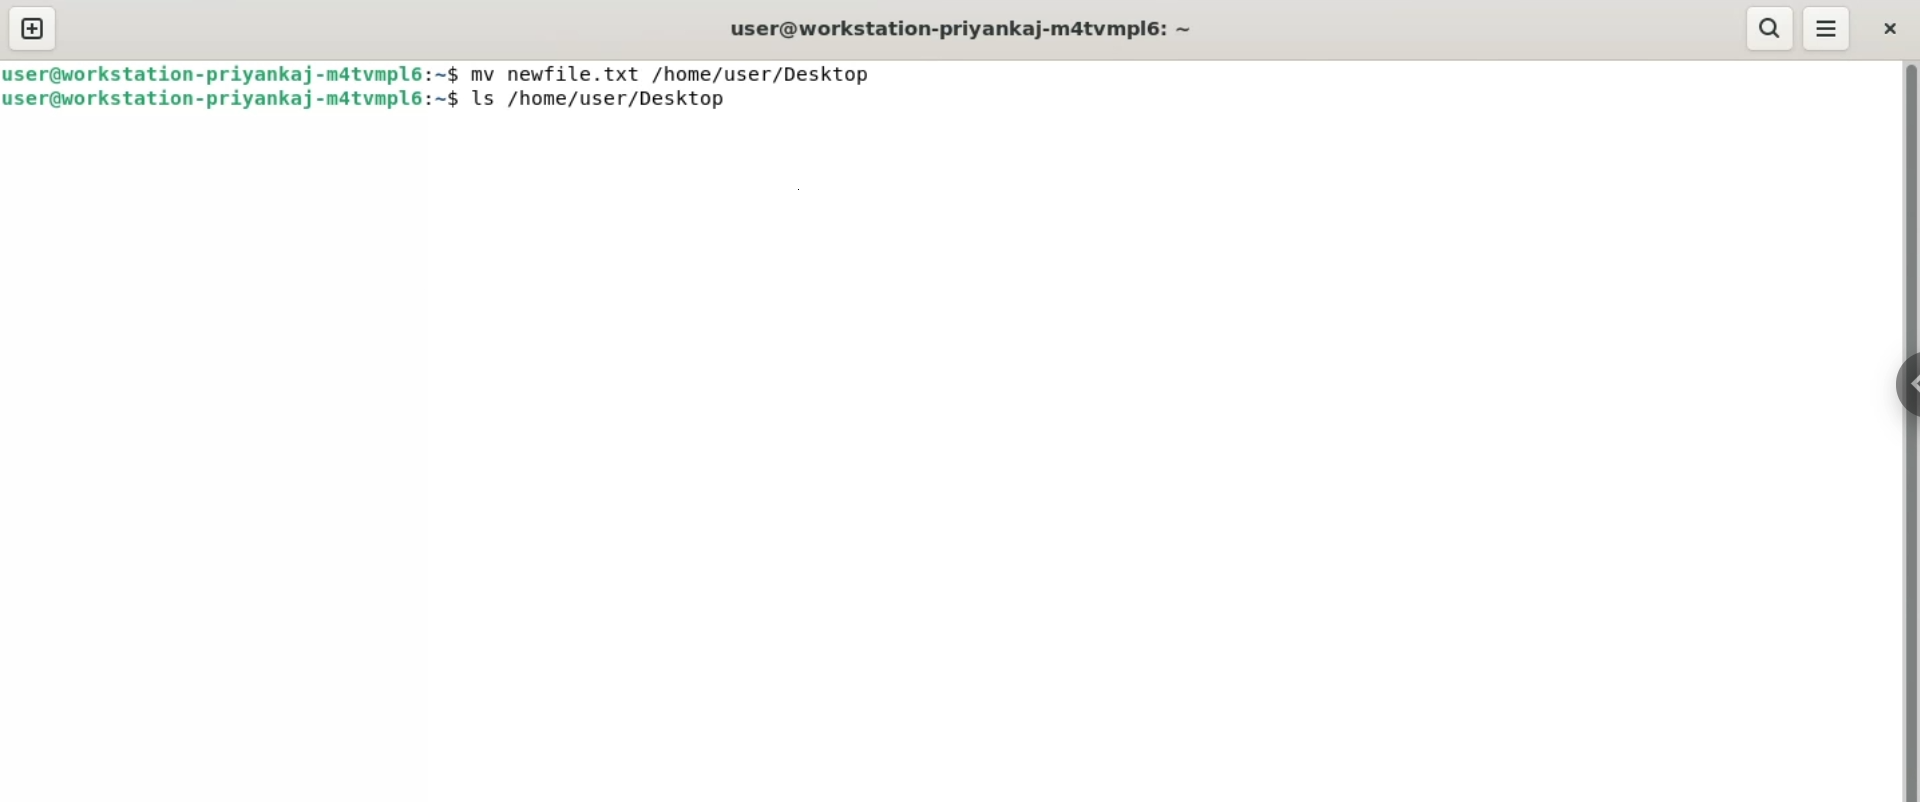  Describe the element at coordinates (1764, 29) in the screenshot. I see `search` at that location.